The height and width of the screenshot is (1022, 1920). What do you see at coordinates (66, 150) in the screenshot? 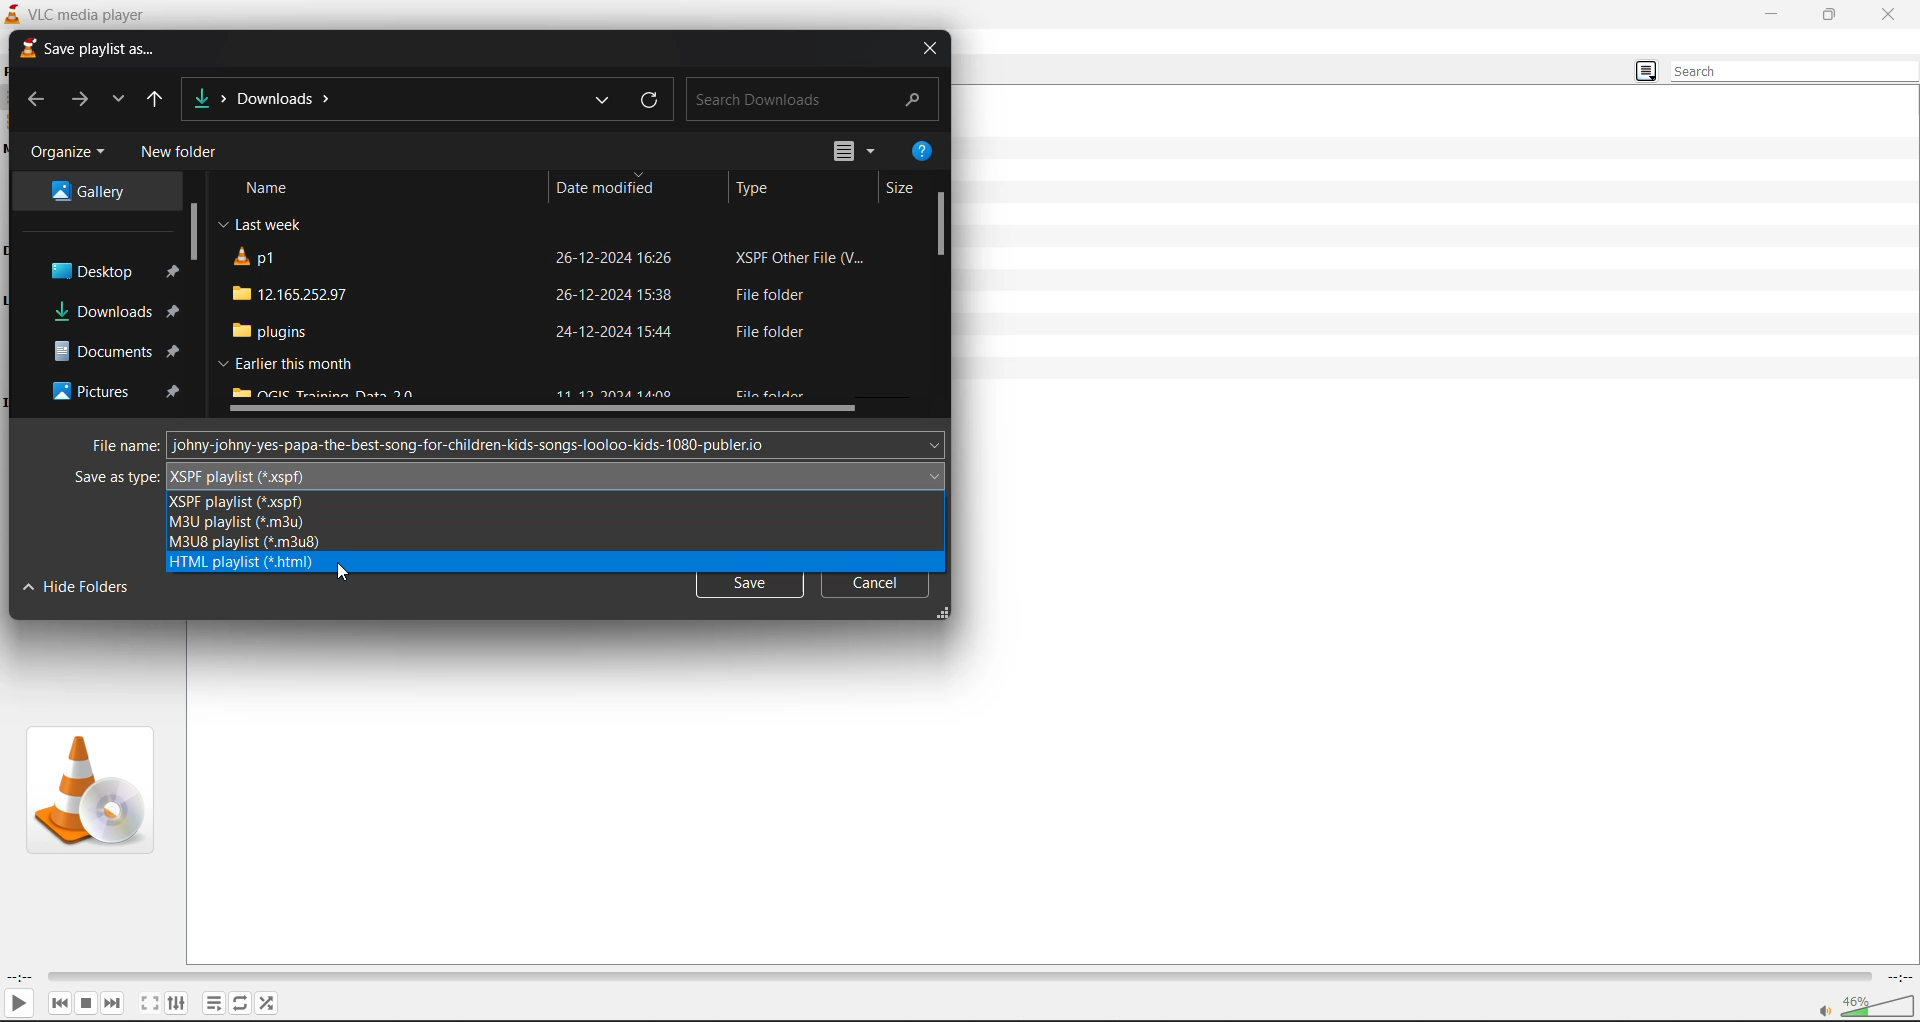
I see `organize` at bounding box center [66, 150].